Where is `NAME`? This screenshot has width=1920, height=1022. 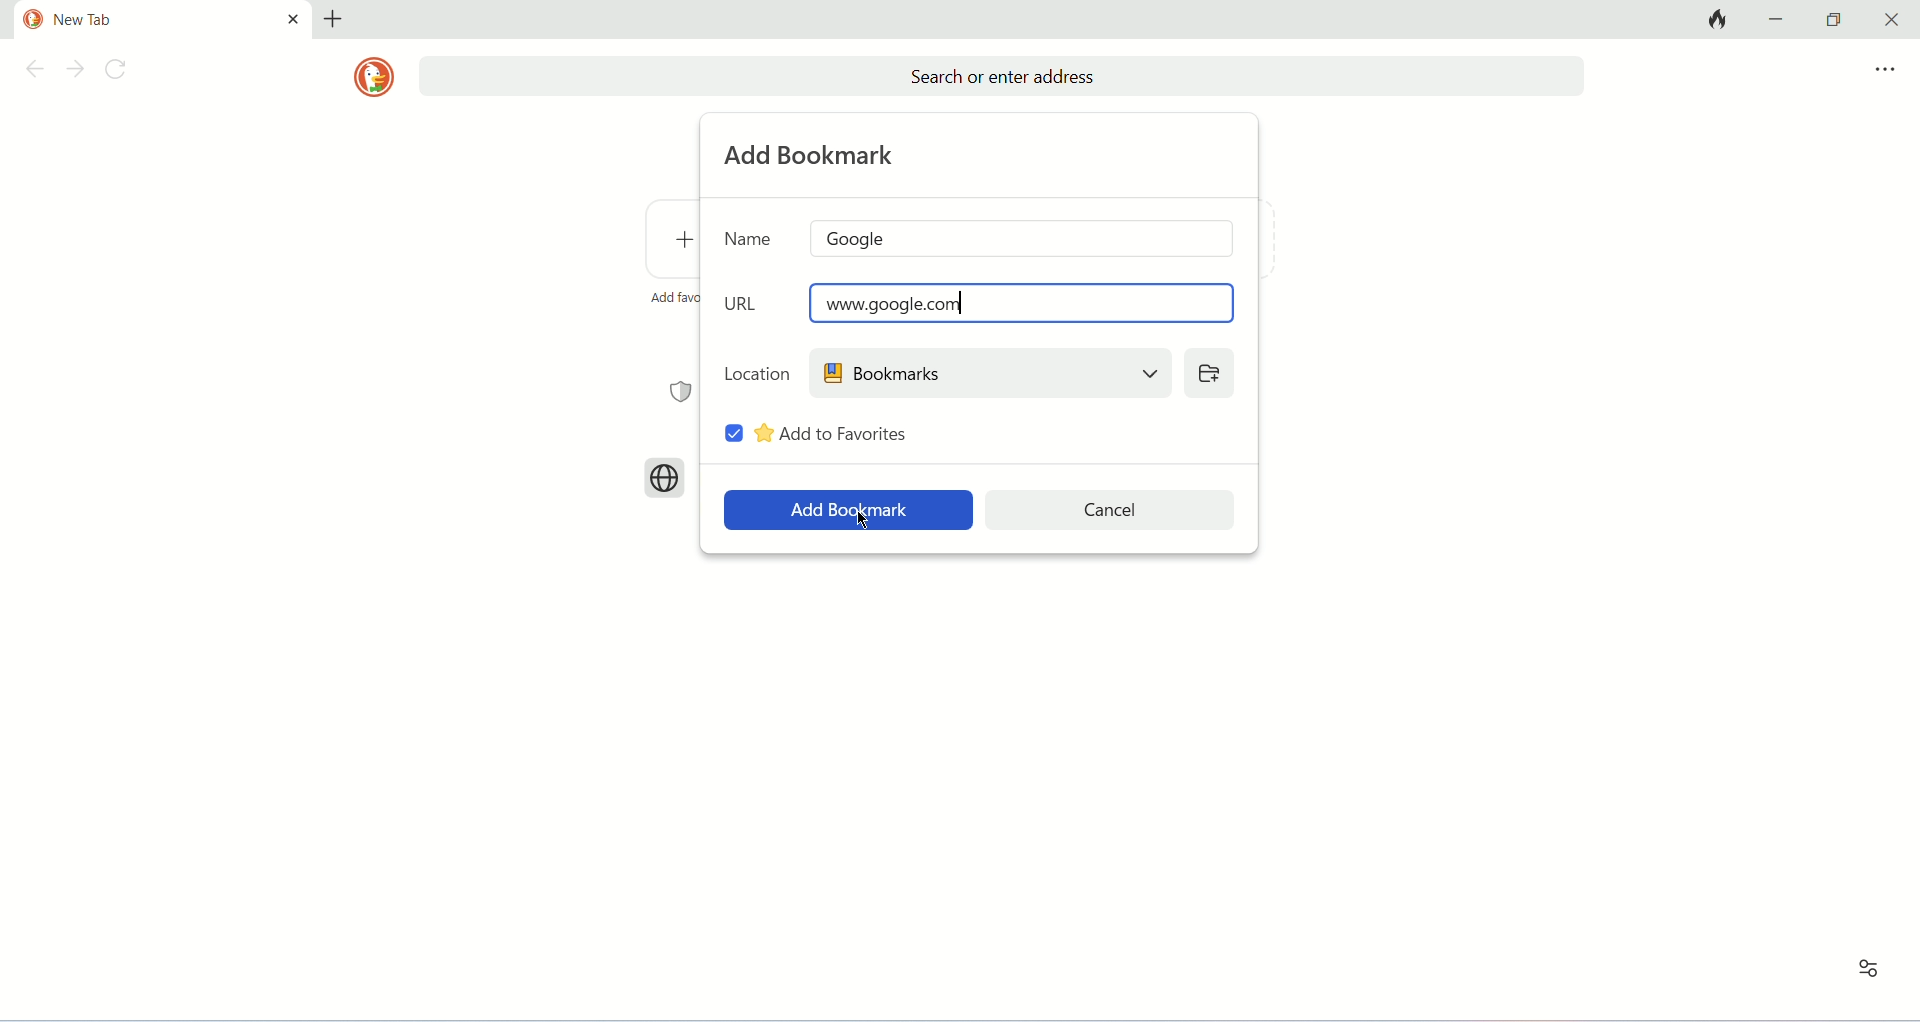
NAME is located at coordinates (749, 237).